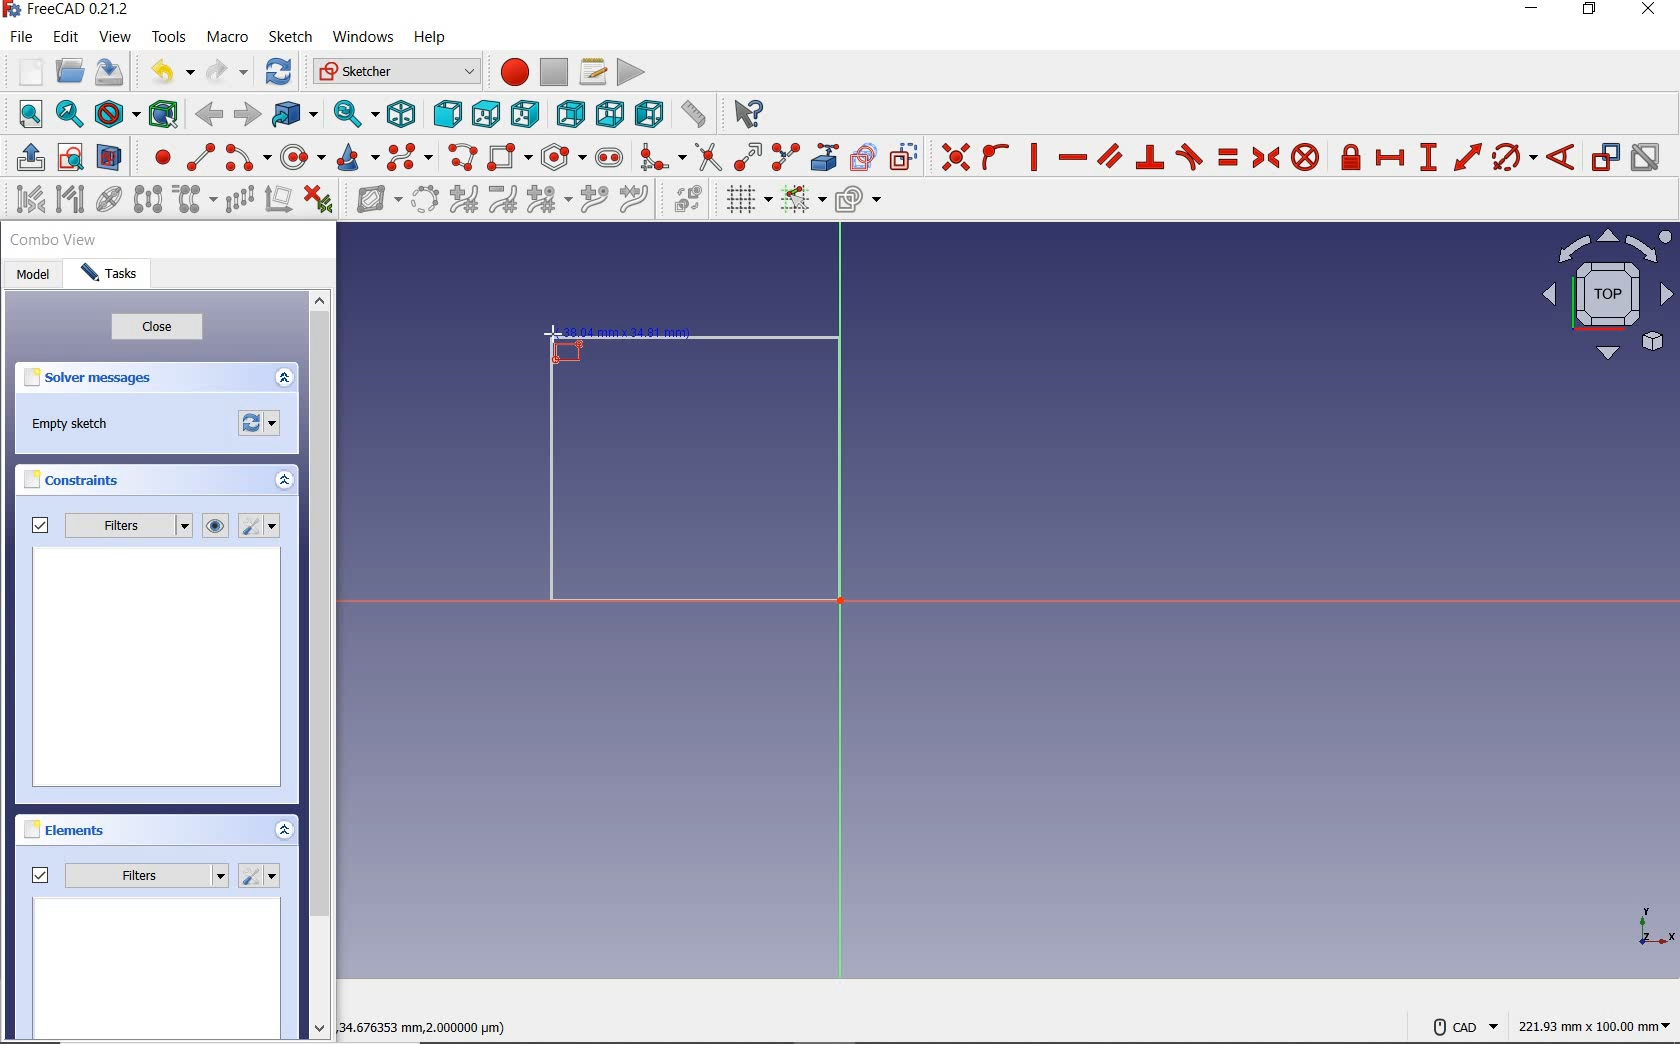 This screenshot has width=1680, height=1044. Describe the element at coordinates (157, 330) in the screenshot. I see `close` at that location.